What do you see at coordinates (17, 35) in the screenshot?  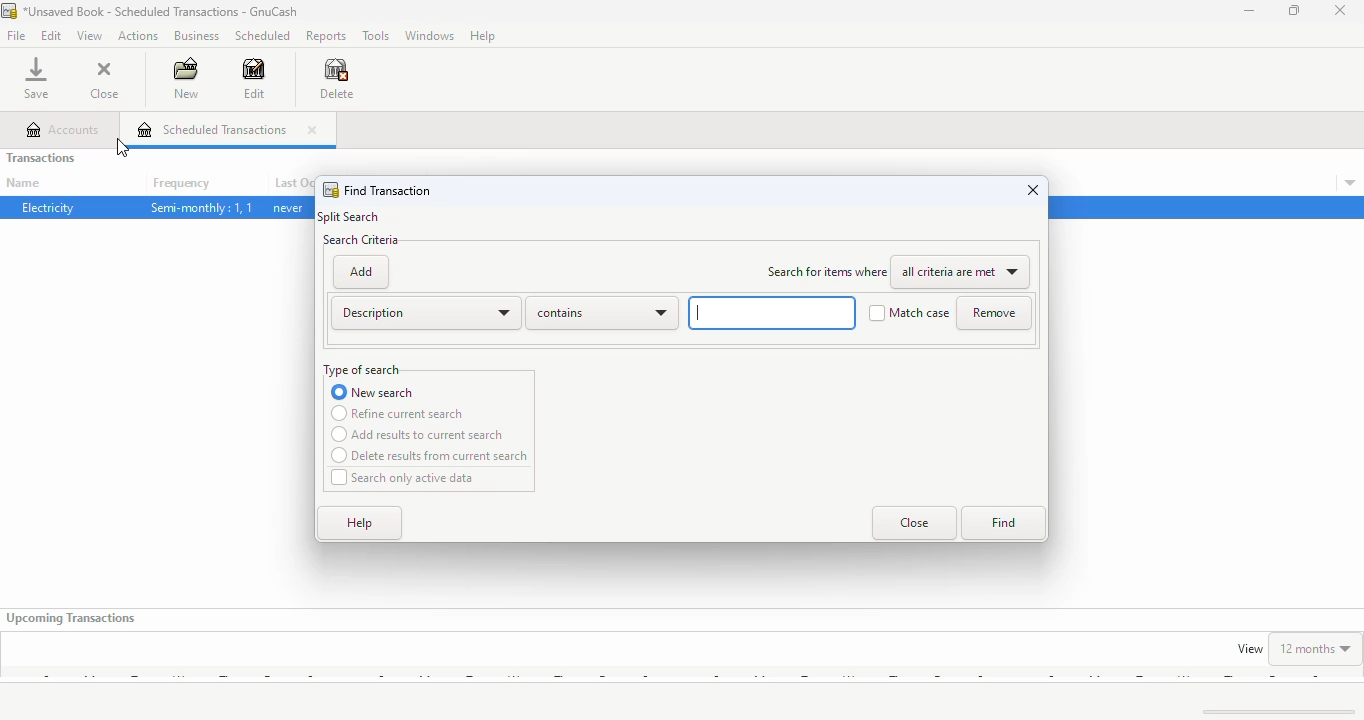 I see `file` at bounding box center [17, 35].